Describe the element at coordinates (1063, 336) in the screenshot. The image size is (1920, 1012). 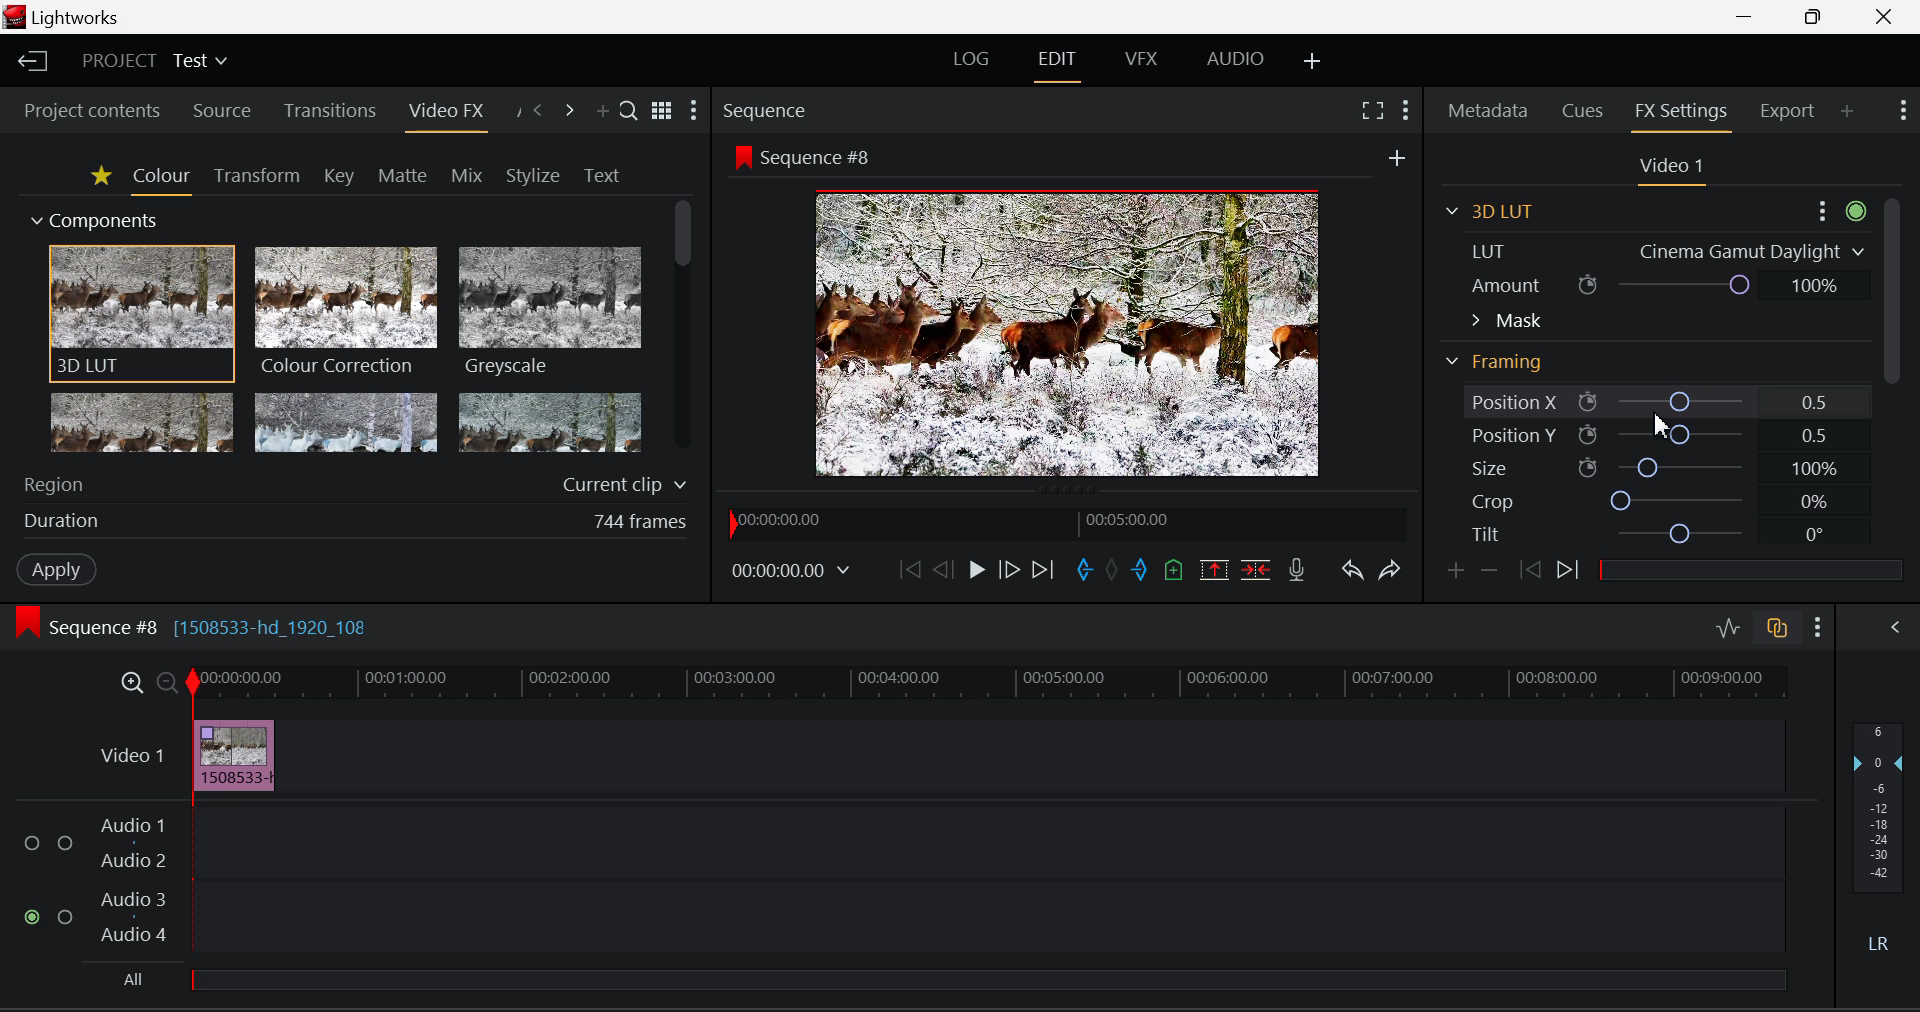
I see `Sequence Preview Screen` at that location.